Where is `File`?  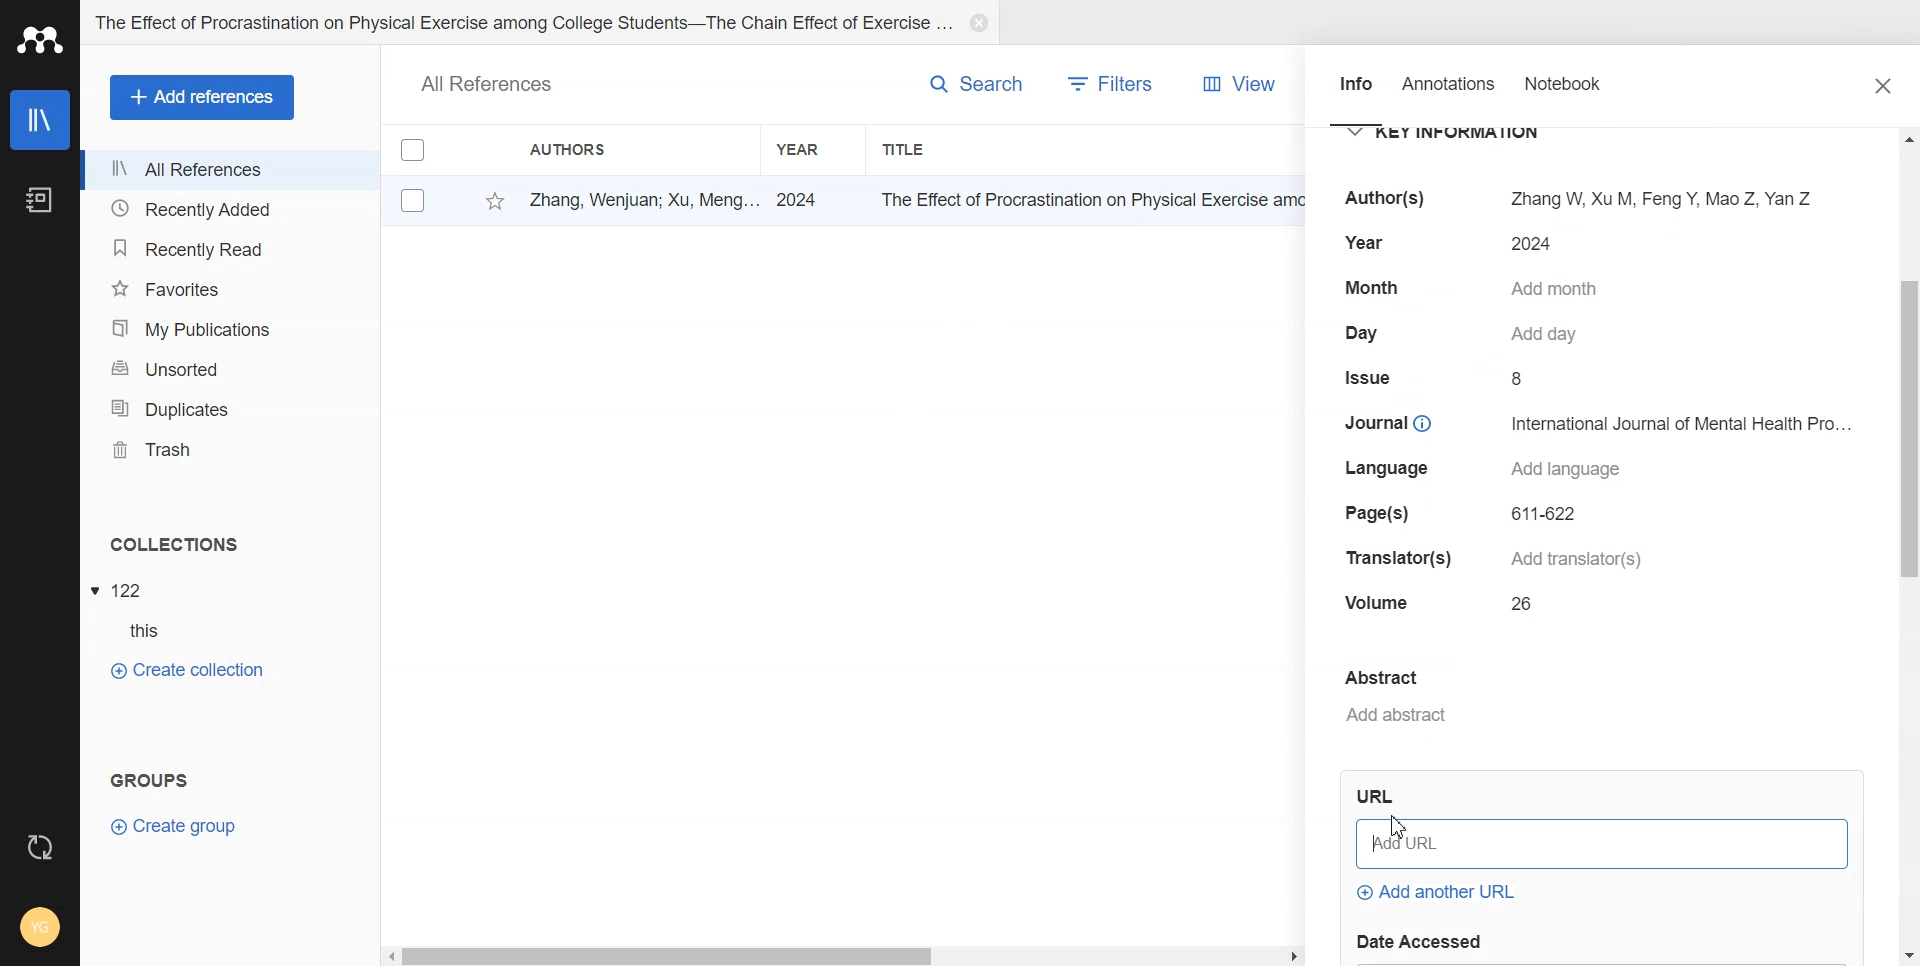 File is located at coordinates (123, 589).